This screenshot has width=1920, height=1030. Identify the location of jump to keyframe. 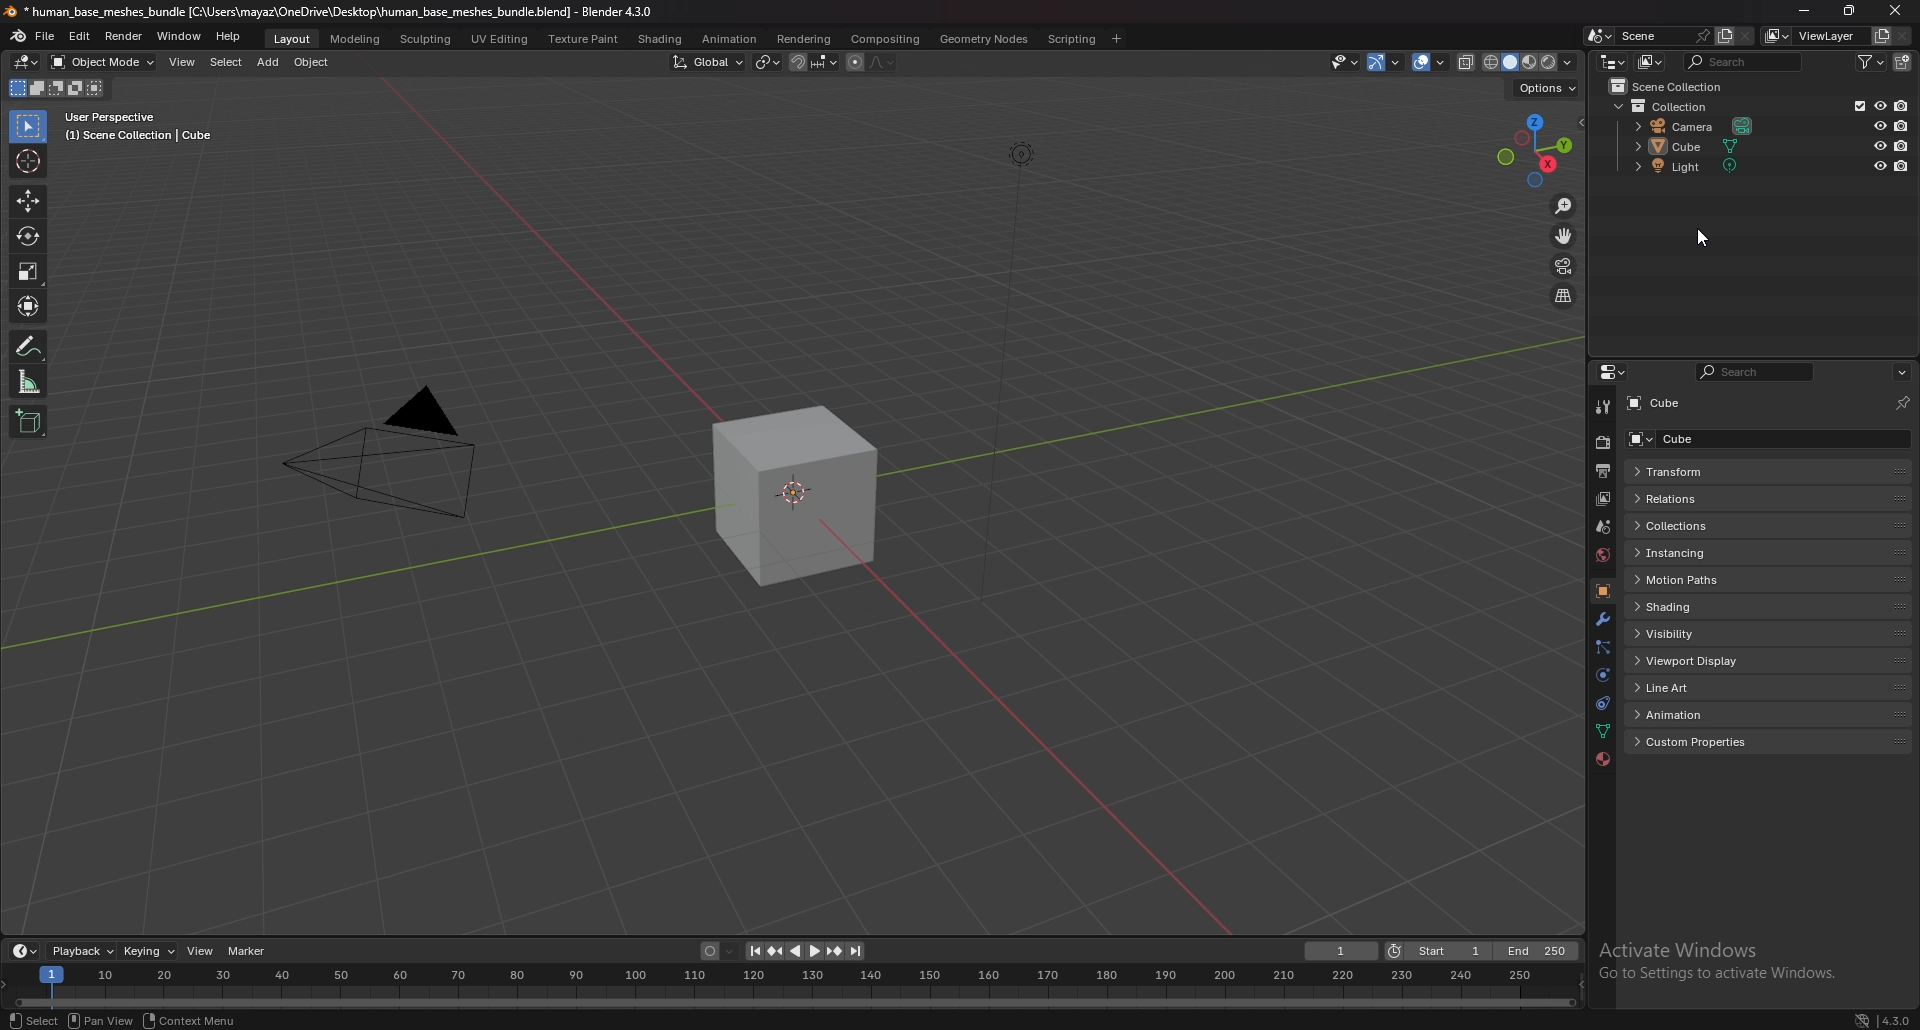
(835, 951).